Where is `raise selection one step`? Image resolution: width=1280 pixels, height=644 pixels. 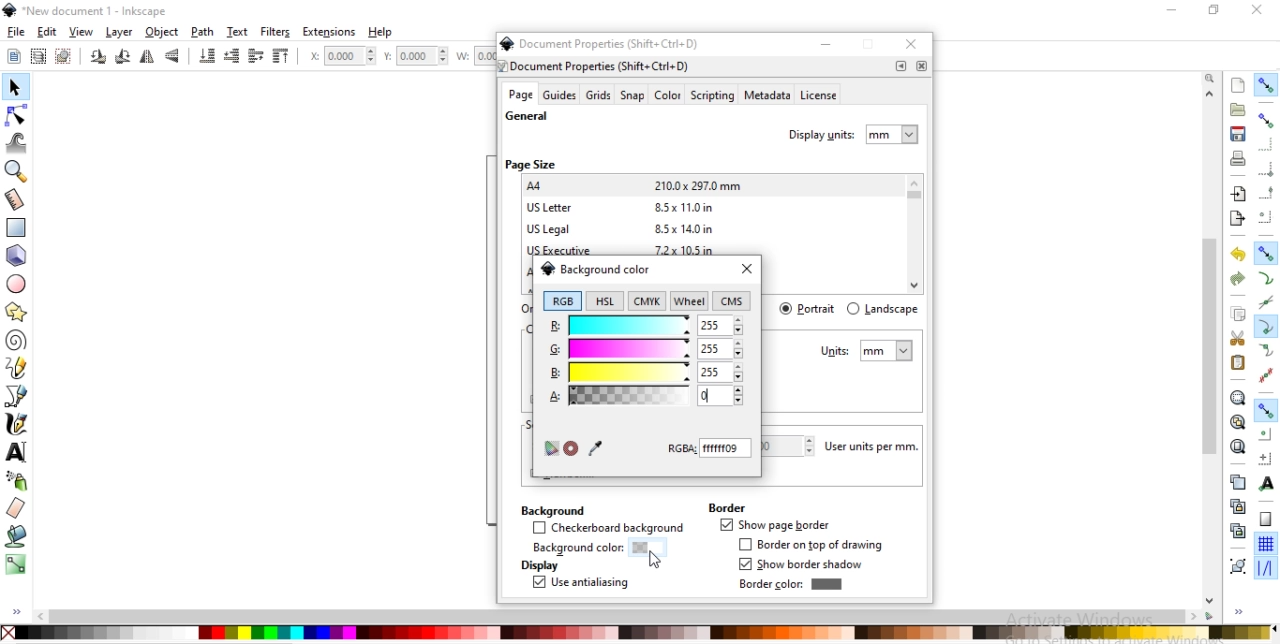 raise selection one step is located at coordinates (254, 57).